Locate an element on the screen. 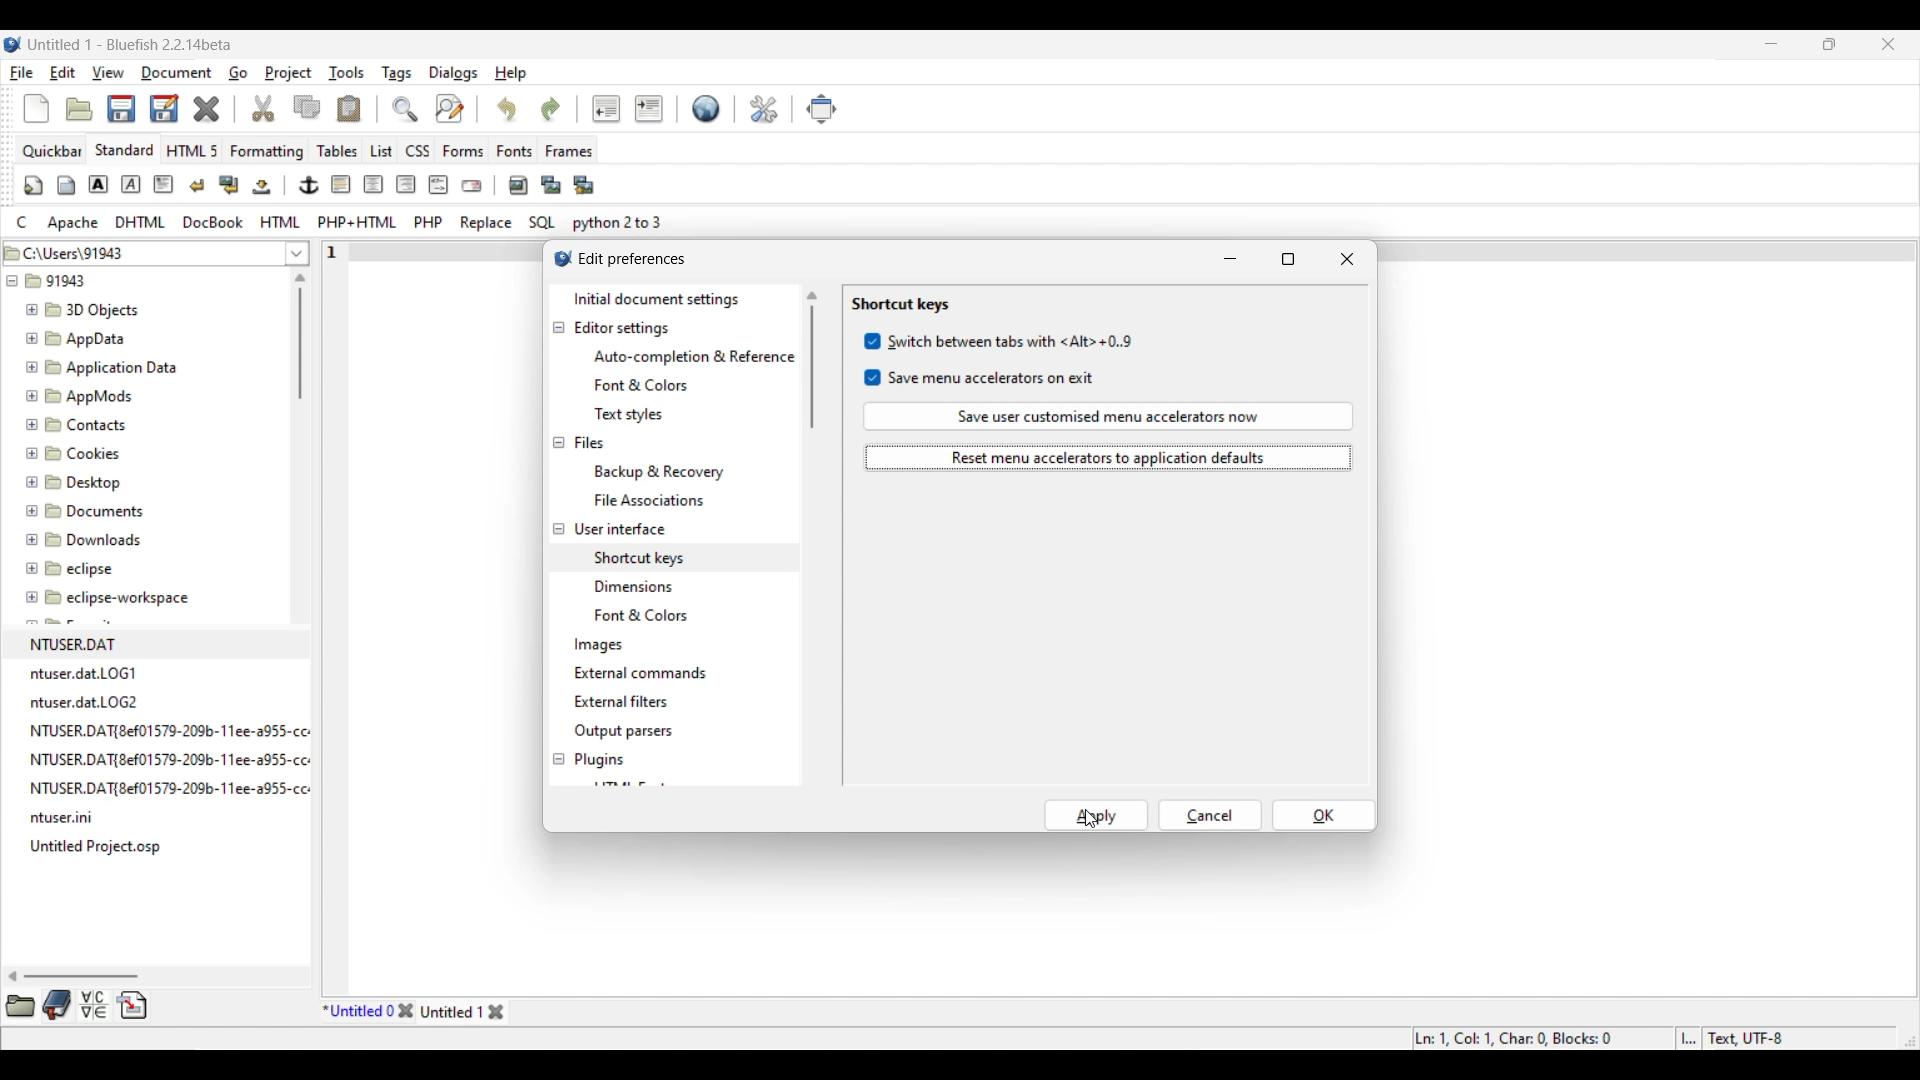 The image size is (1920, 1080). Contacts is located at coordinates (80, 423).